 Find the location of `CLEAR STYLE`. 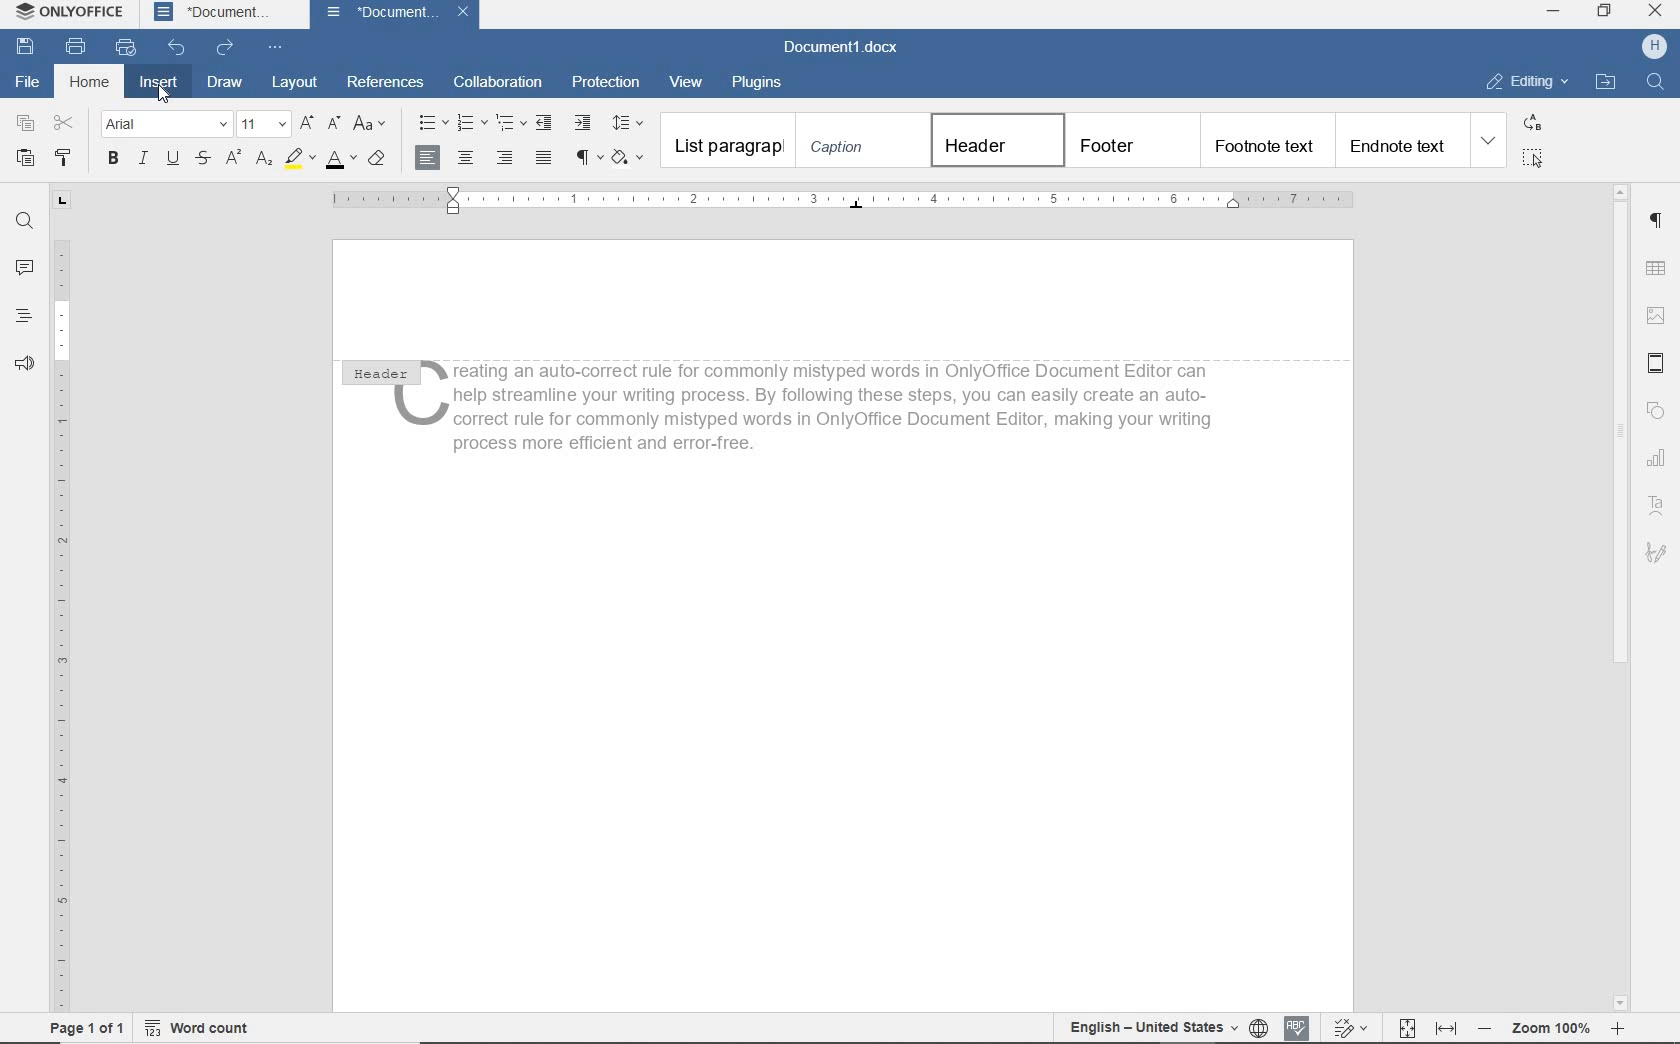

CLEAR STYLE is located at coordinates (376, 160).